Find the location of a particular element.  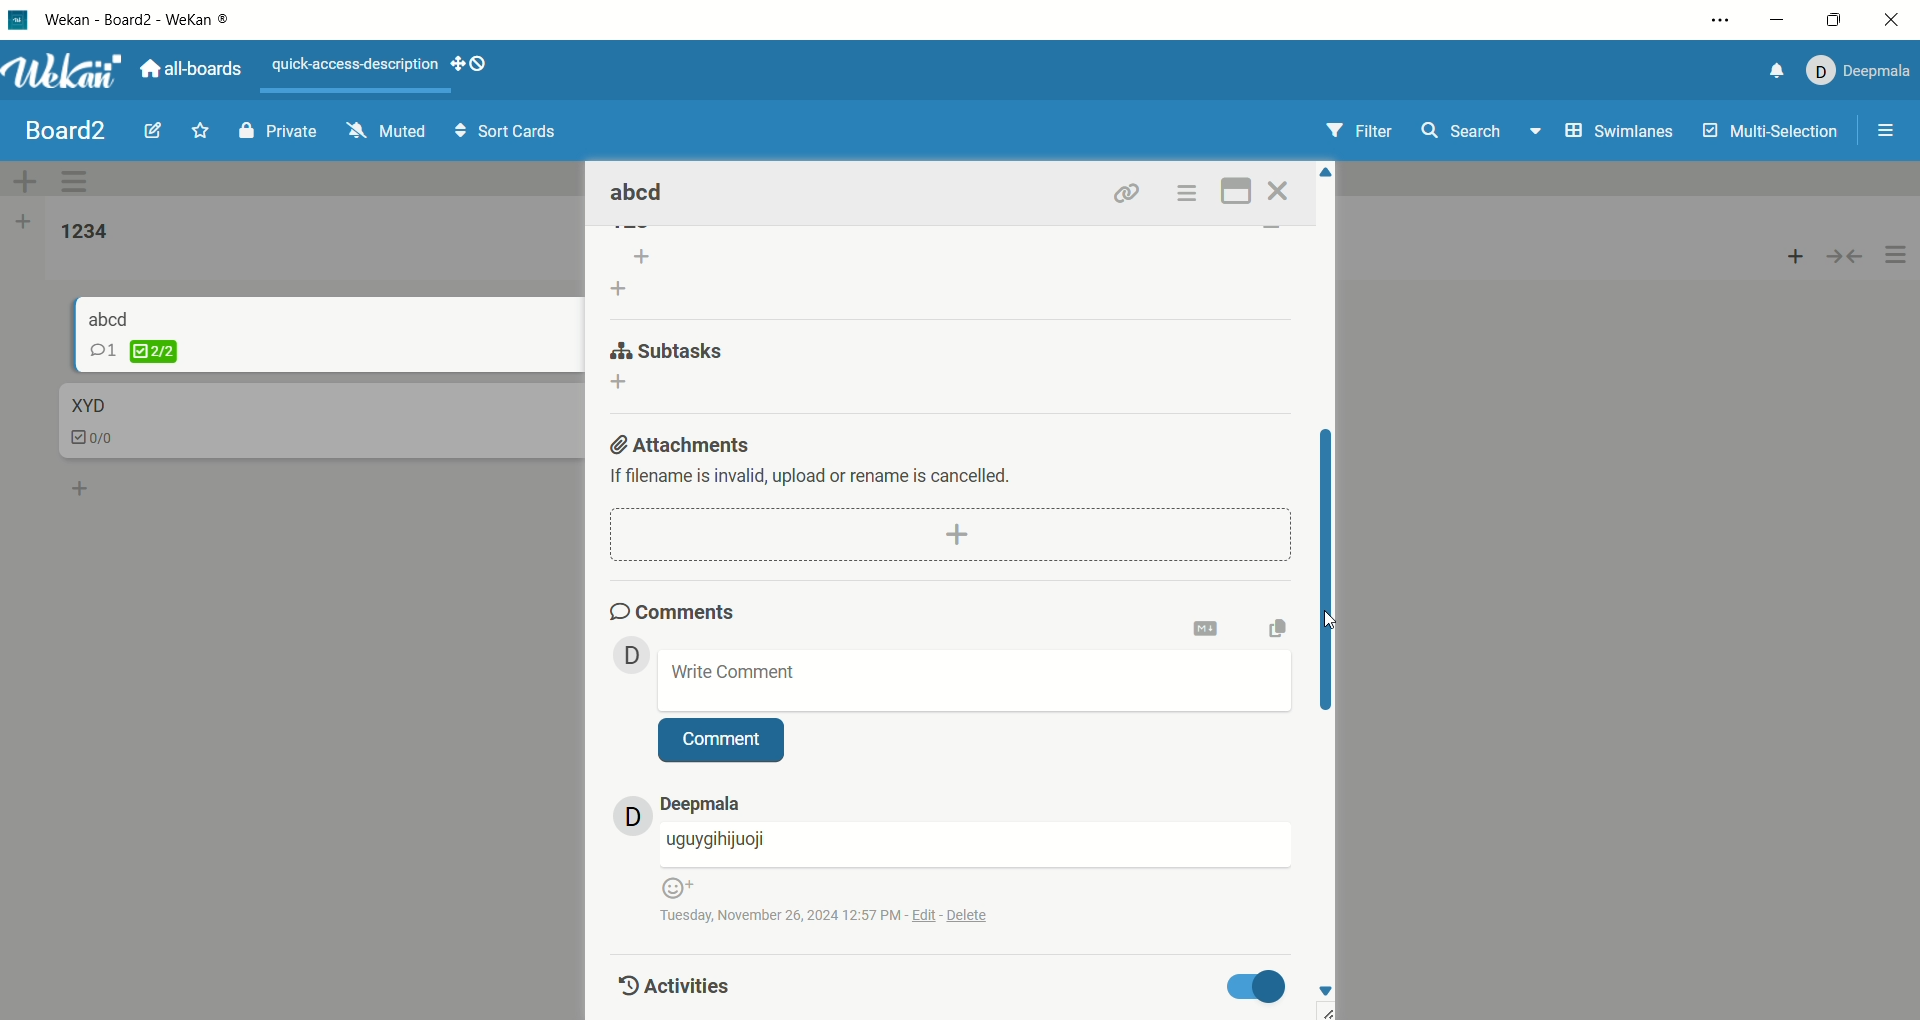

card title is located at coordinates (640, 194).